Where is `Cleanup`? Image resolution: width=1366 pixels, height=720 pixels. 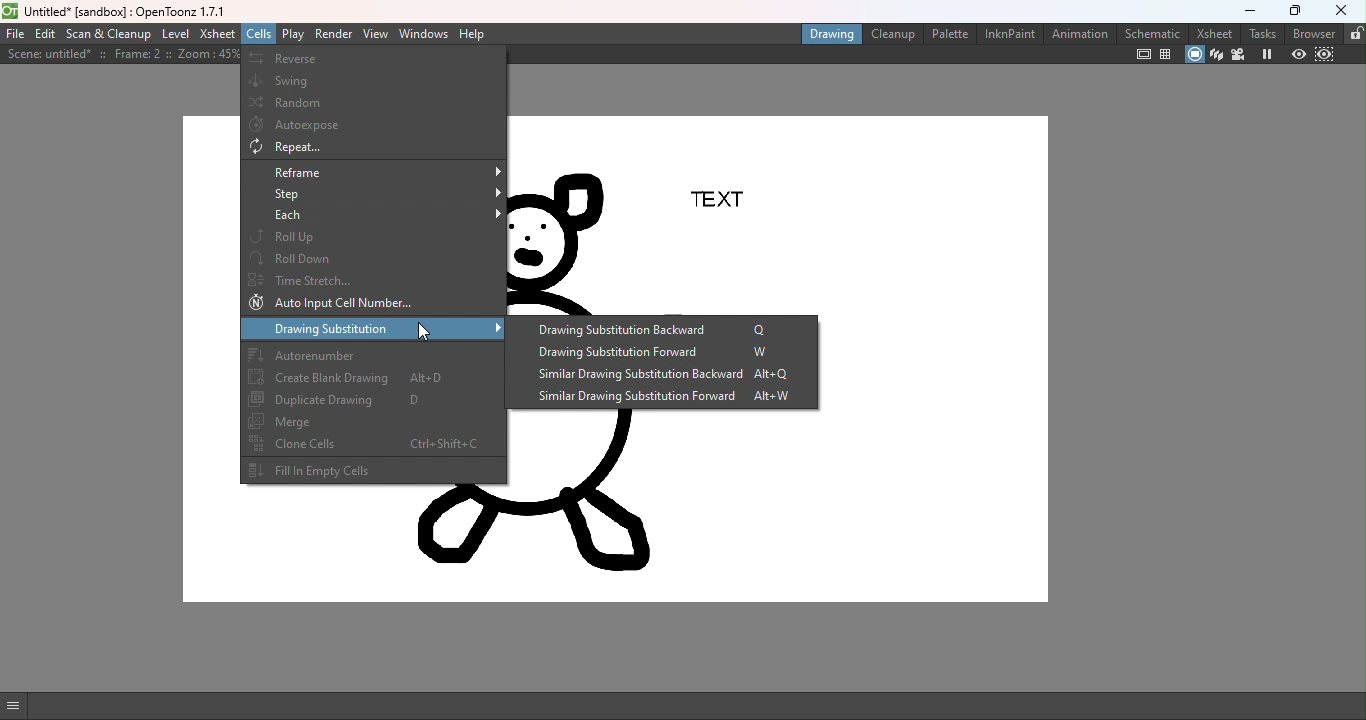 Cleanup is located at coordinates (891, 34).